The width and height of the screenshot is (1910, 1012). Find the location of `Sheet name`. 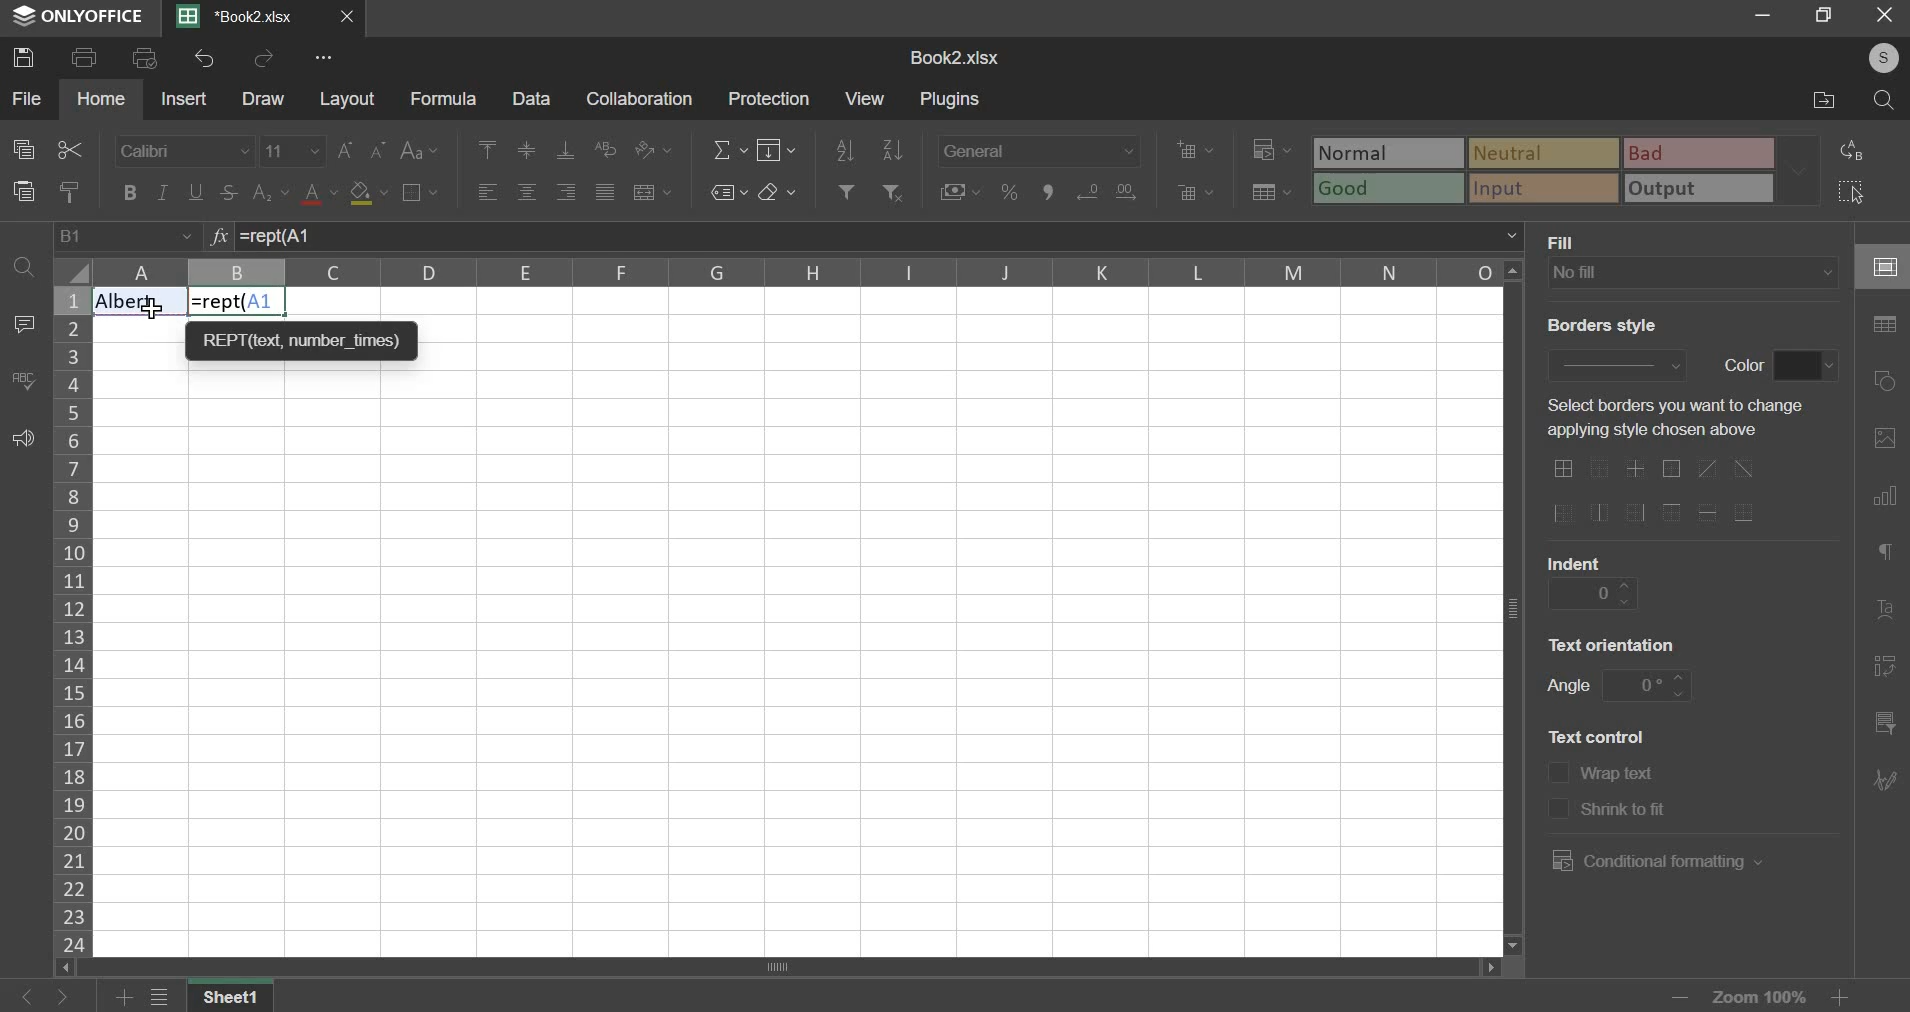

Sheet name is located at coordinates (233, 996).